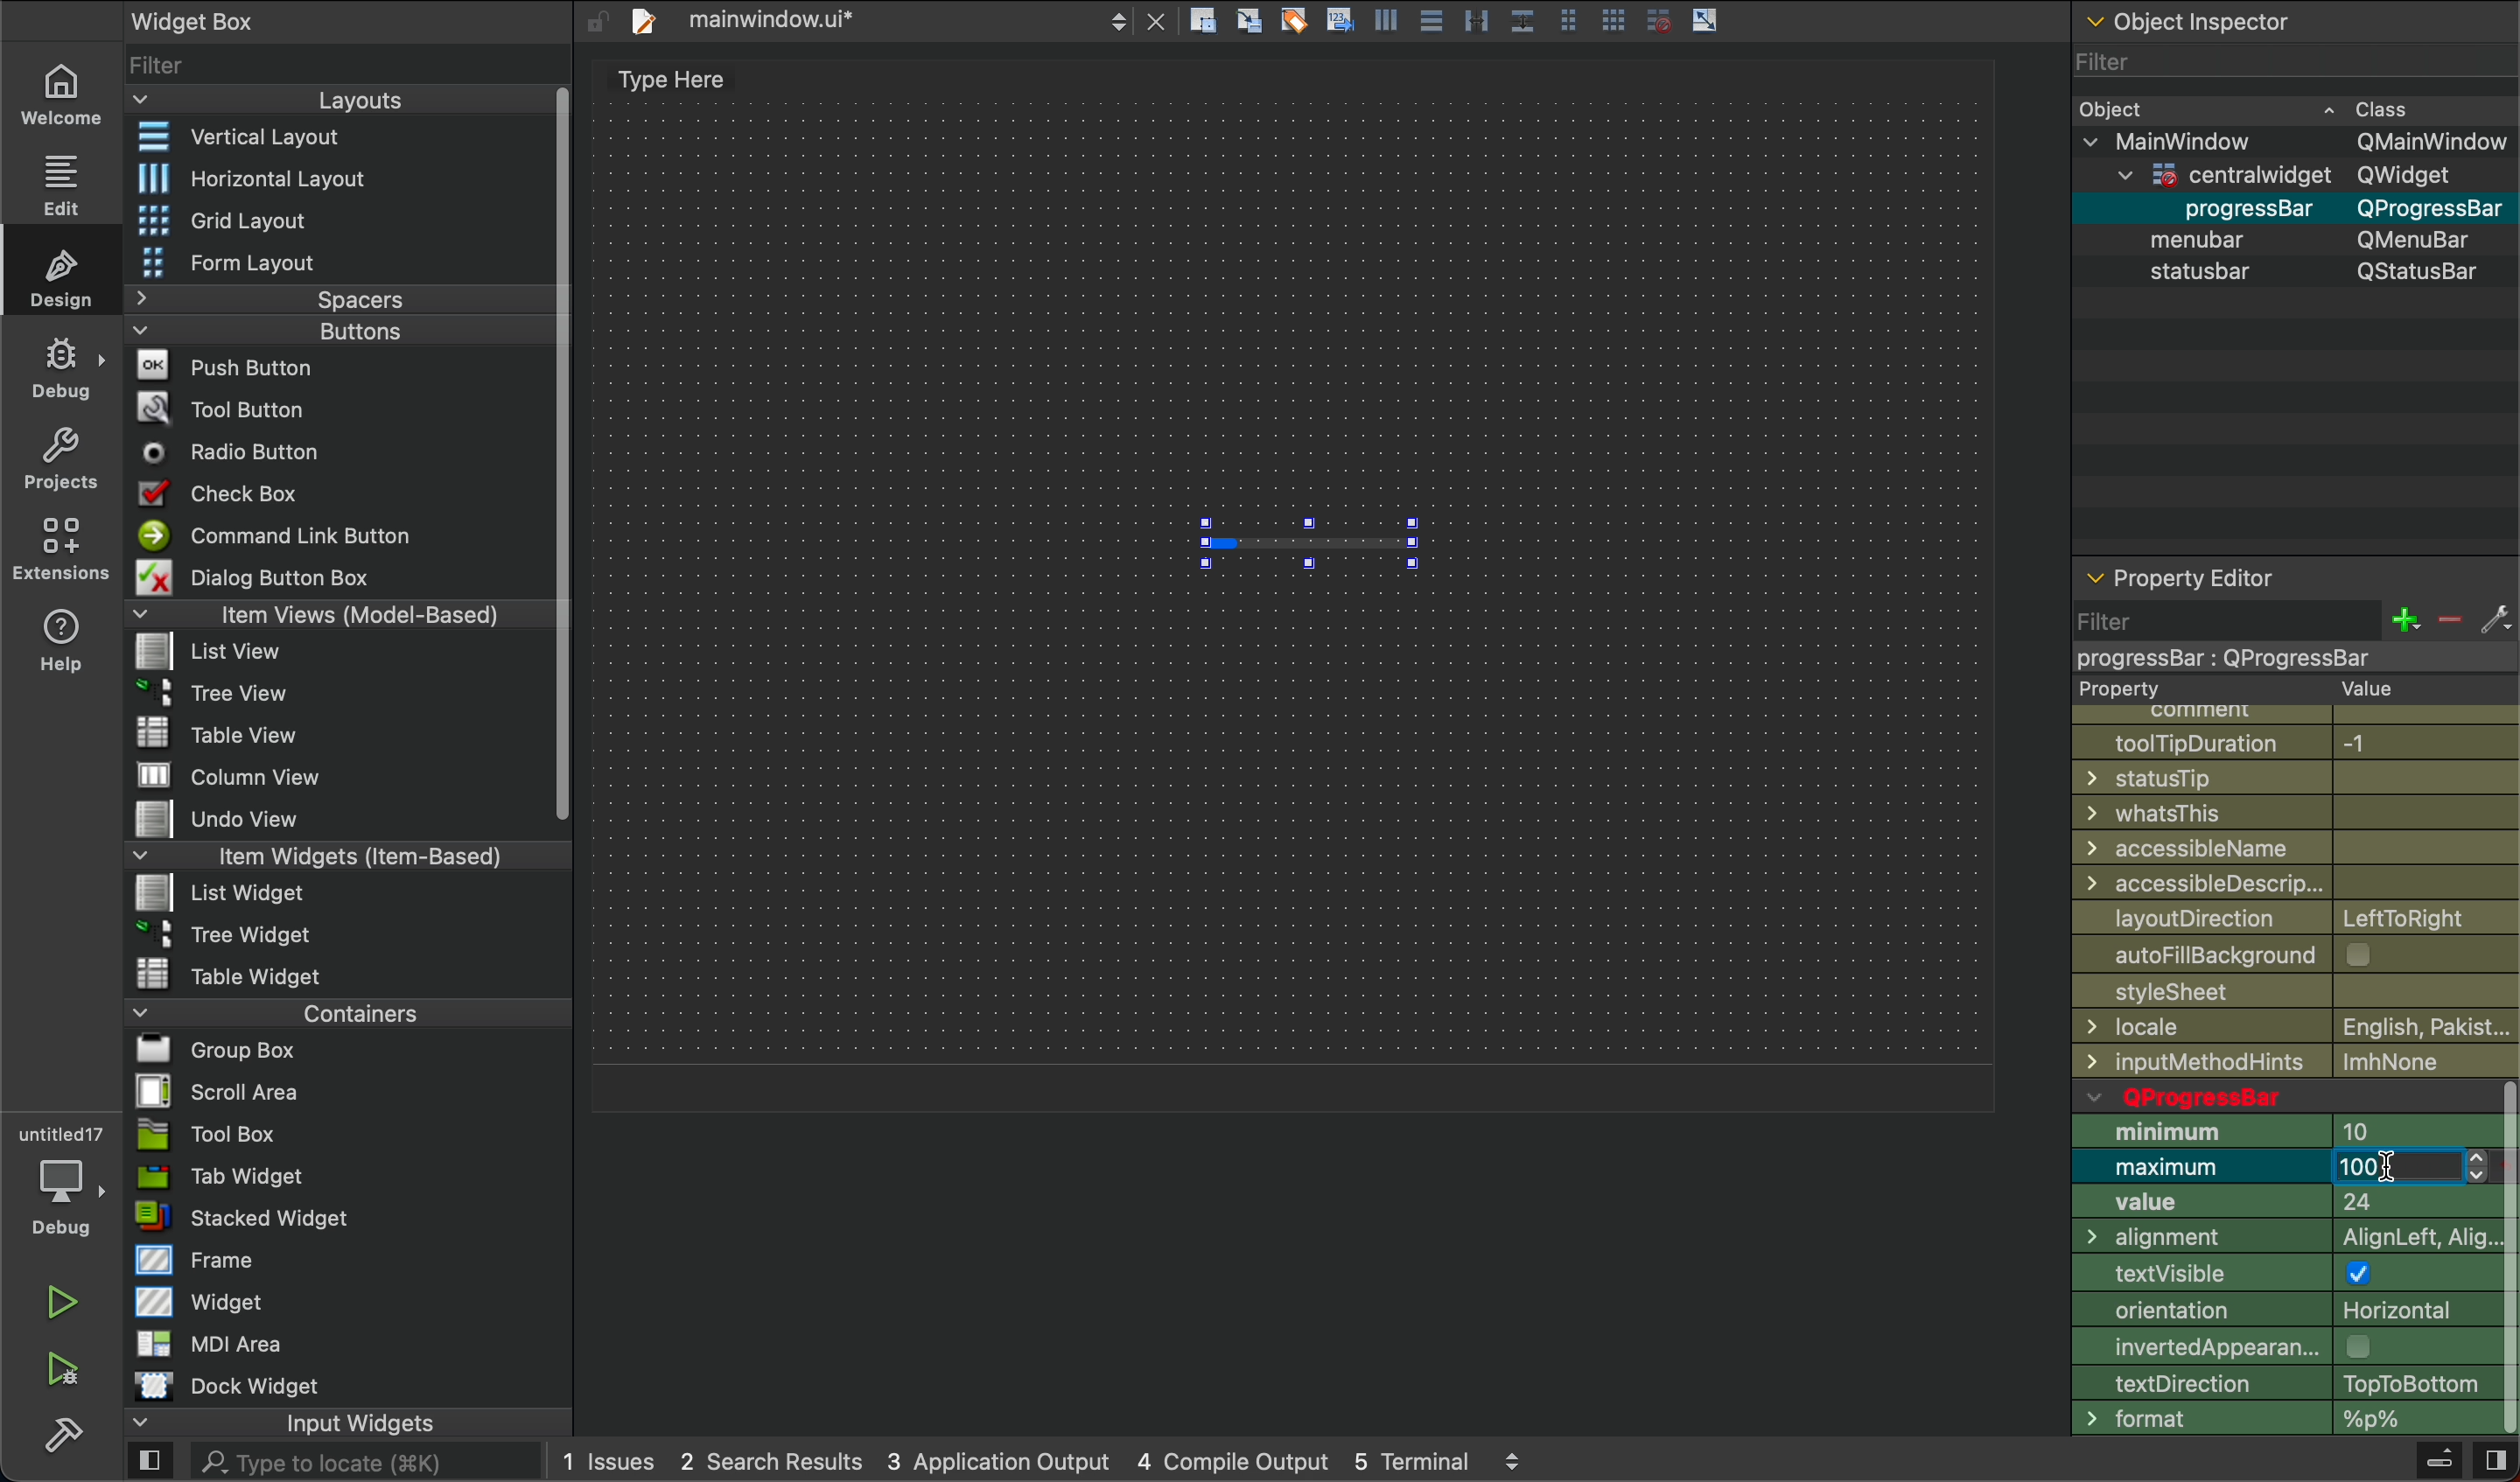  Describe the element at coordinates (205, 1050) in the screenshot. I see `File` at that location.